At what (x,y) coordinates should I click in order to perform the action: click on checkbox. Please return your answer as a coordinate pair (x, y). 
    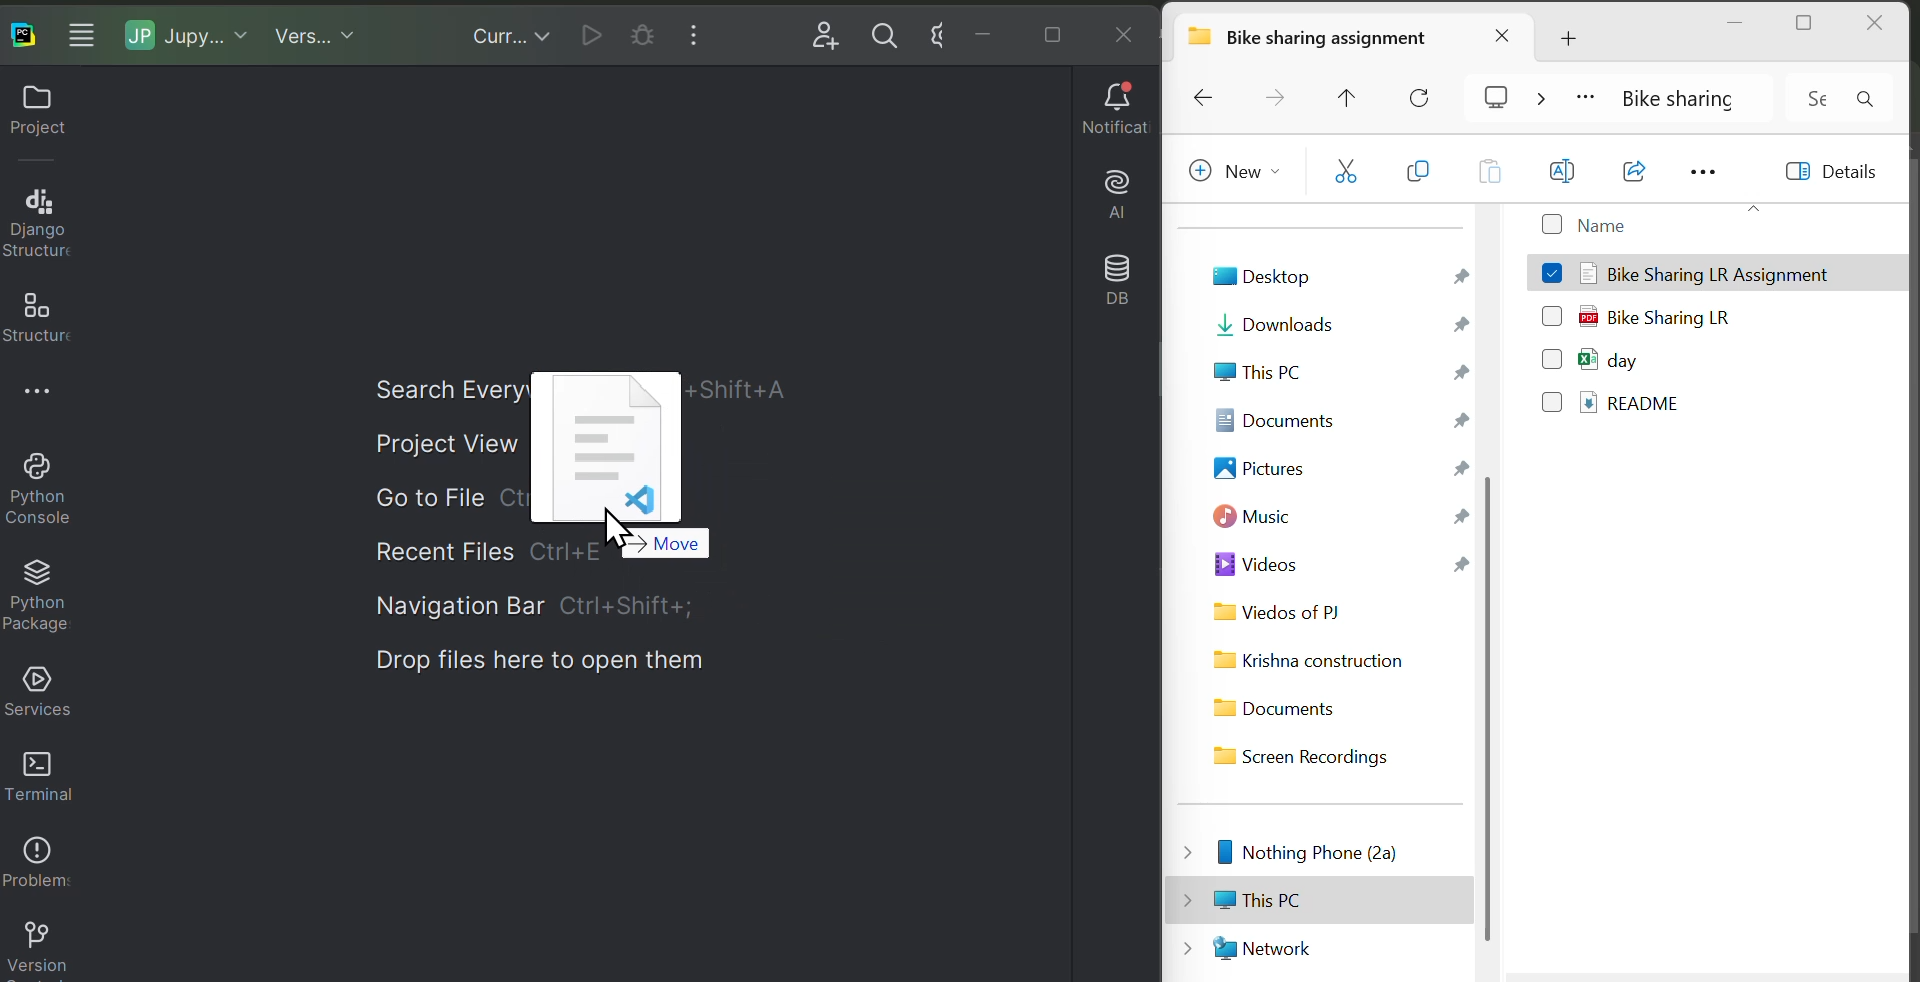
    Looking at the image, I should click on (1552, 310).